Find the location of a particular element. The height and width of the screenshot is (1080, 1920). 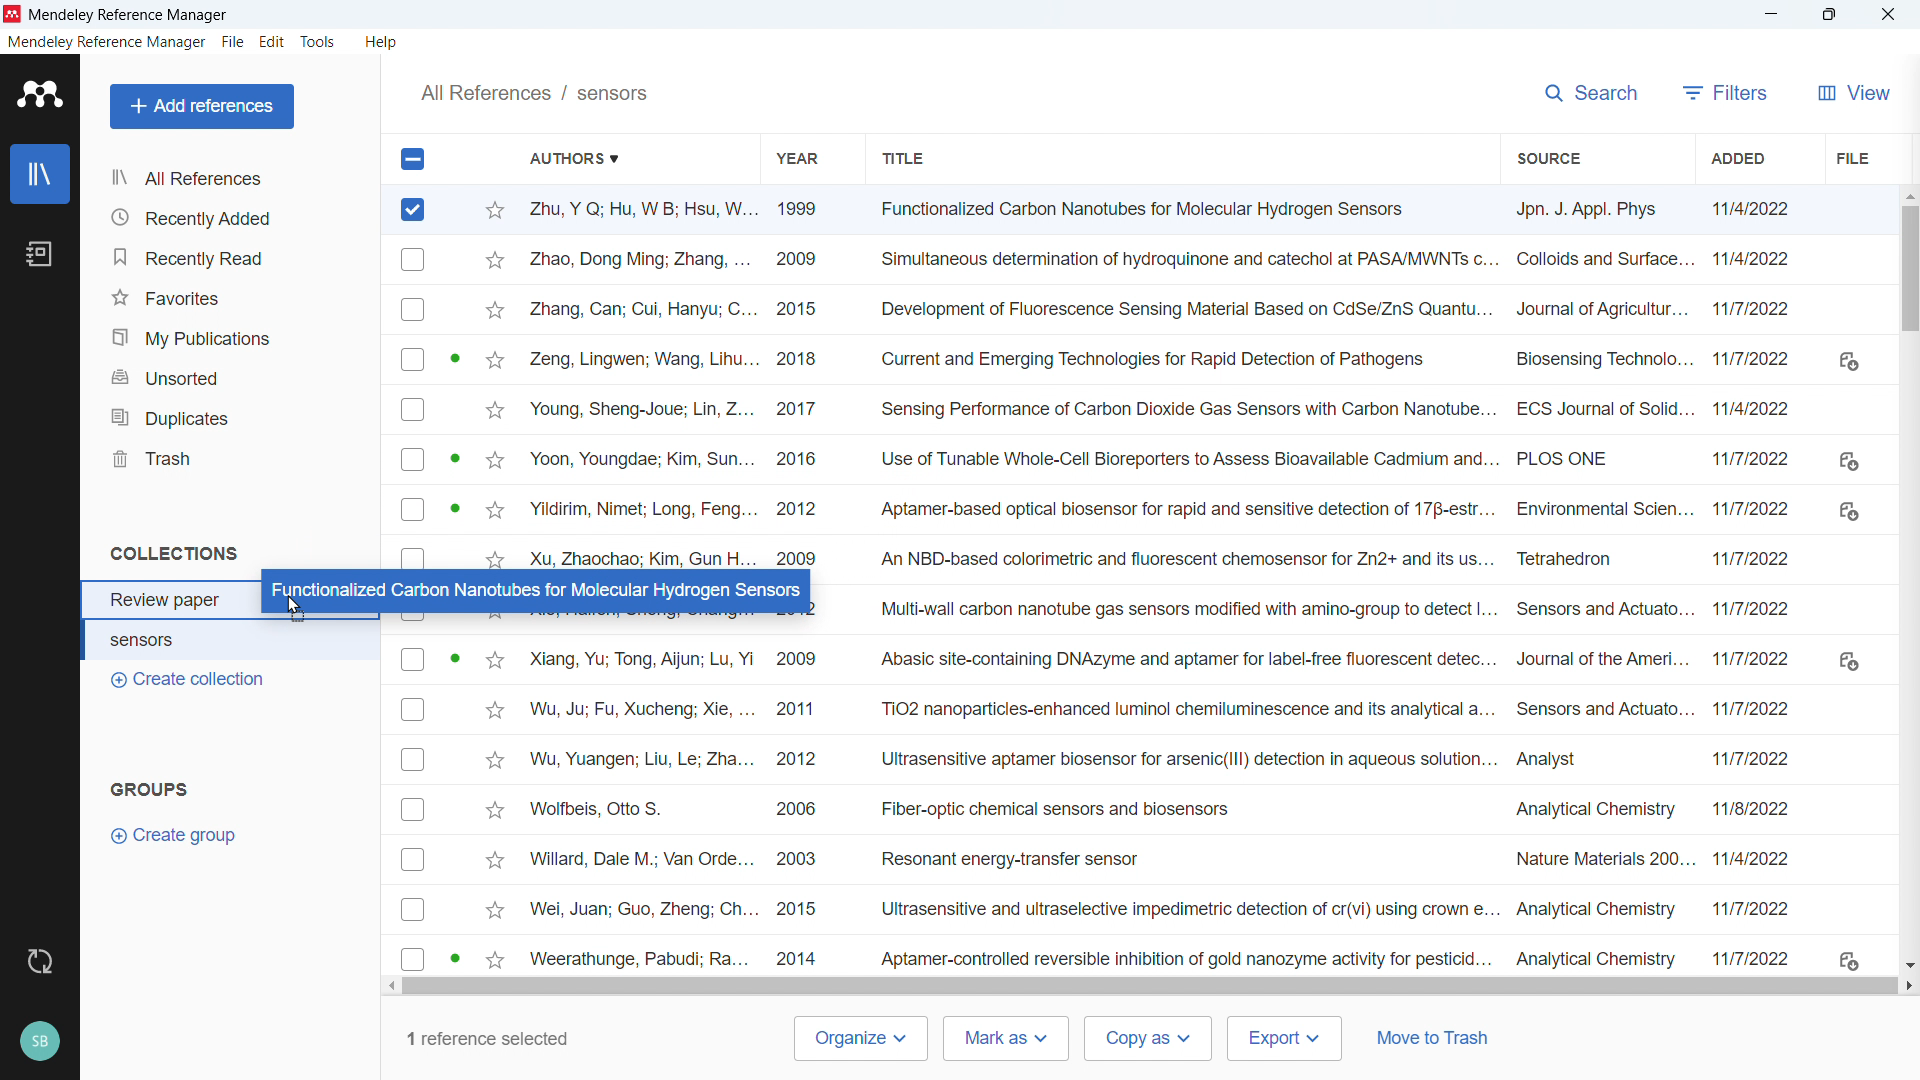

Recently added  is located at coordinates (235, 216).